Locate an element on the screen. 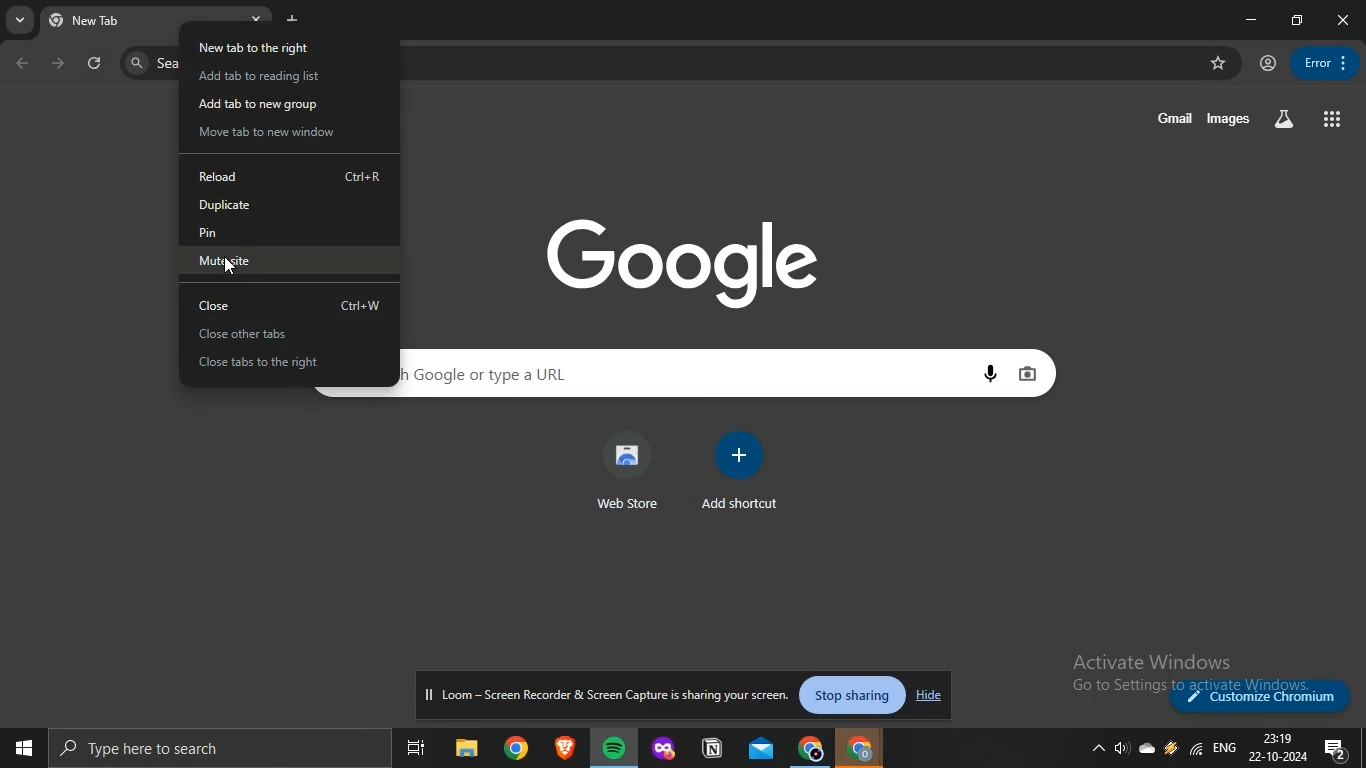 The image size is (1366, 768). cursor is located at coordinates (237, 267).